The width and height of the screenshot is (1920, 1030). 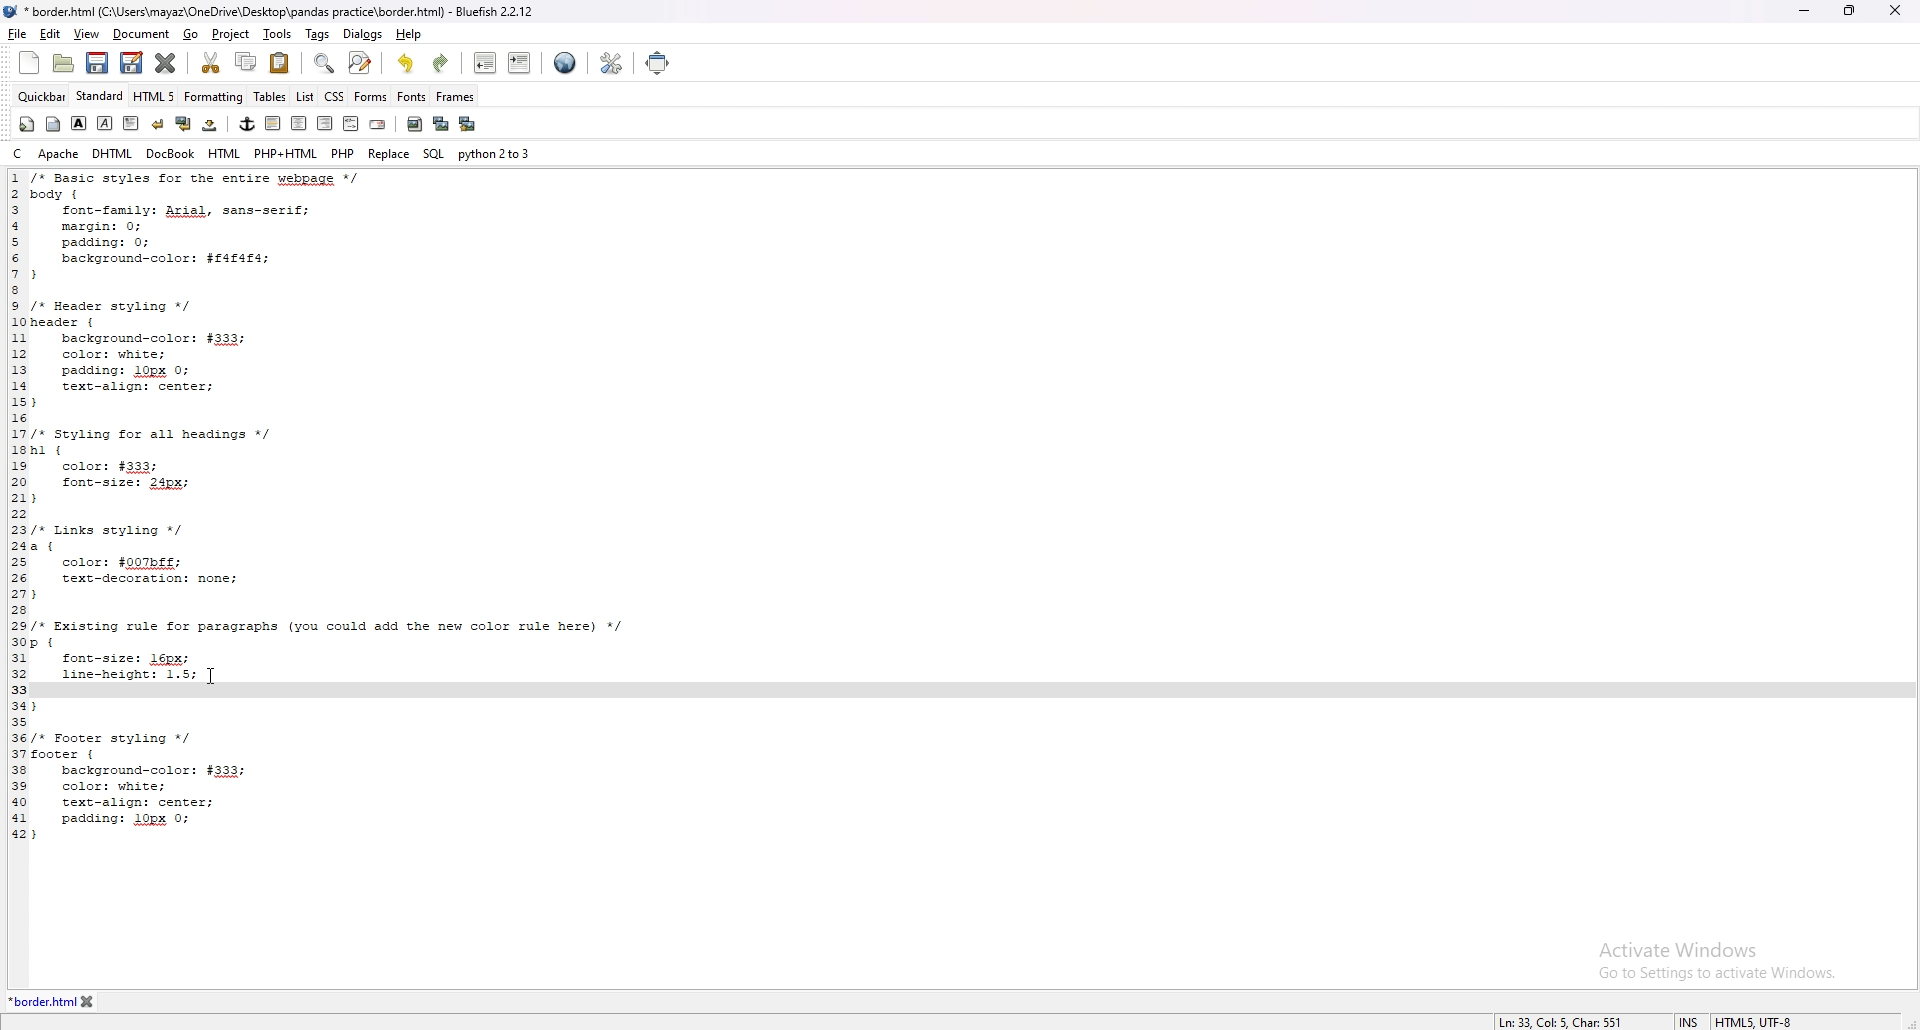 What do you see at coordinates (280, 62) in the screenshot?
I see `paste` at bounding box center [280, 62].